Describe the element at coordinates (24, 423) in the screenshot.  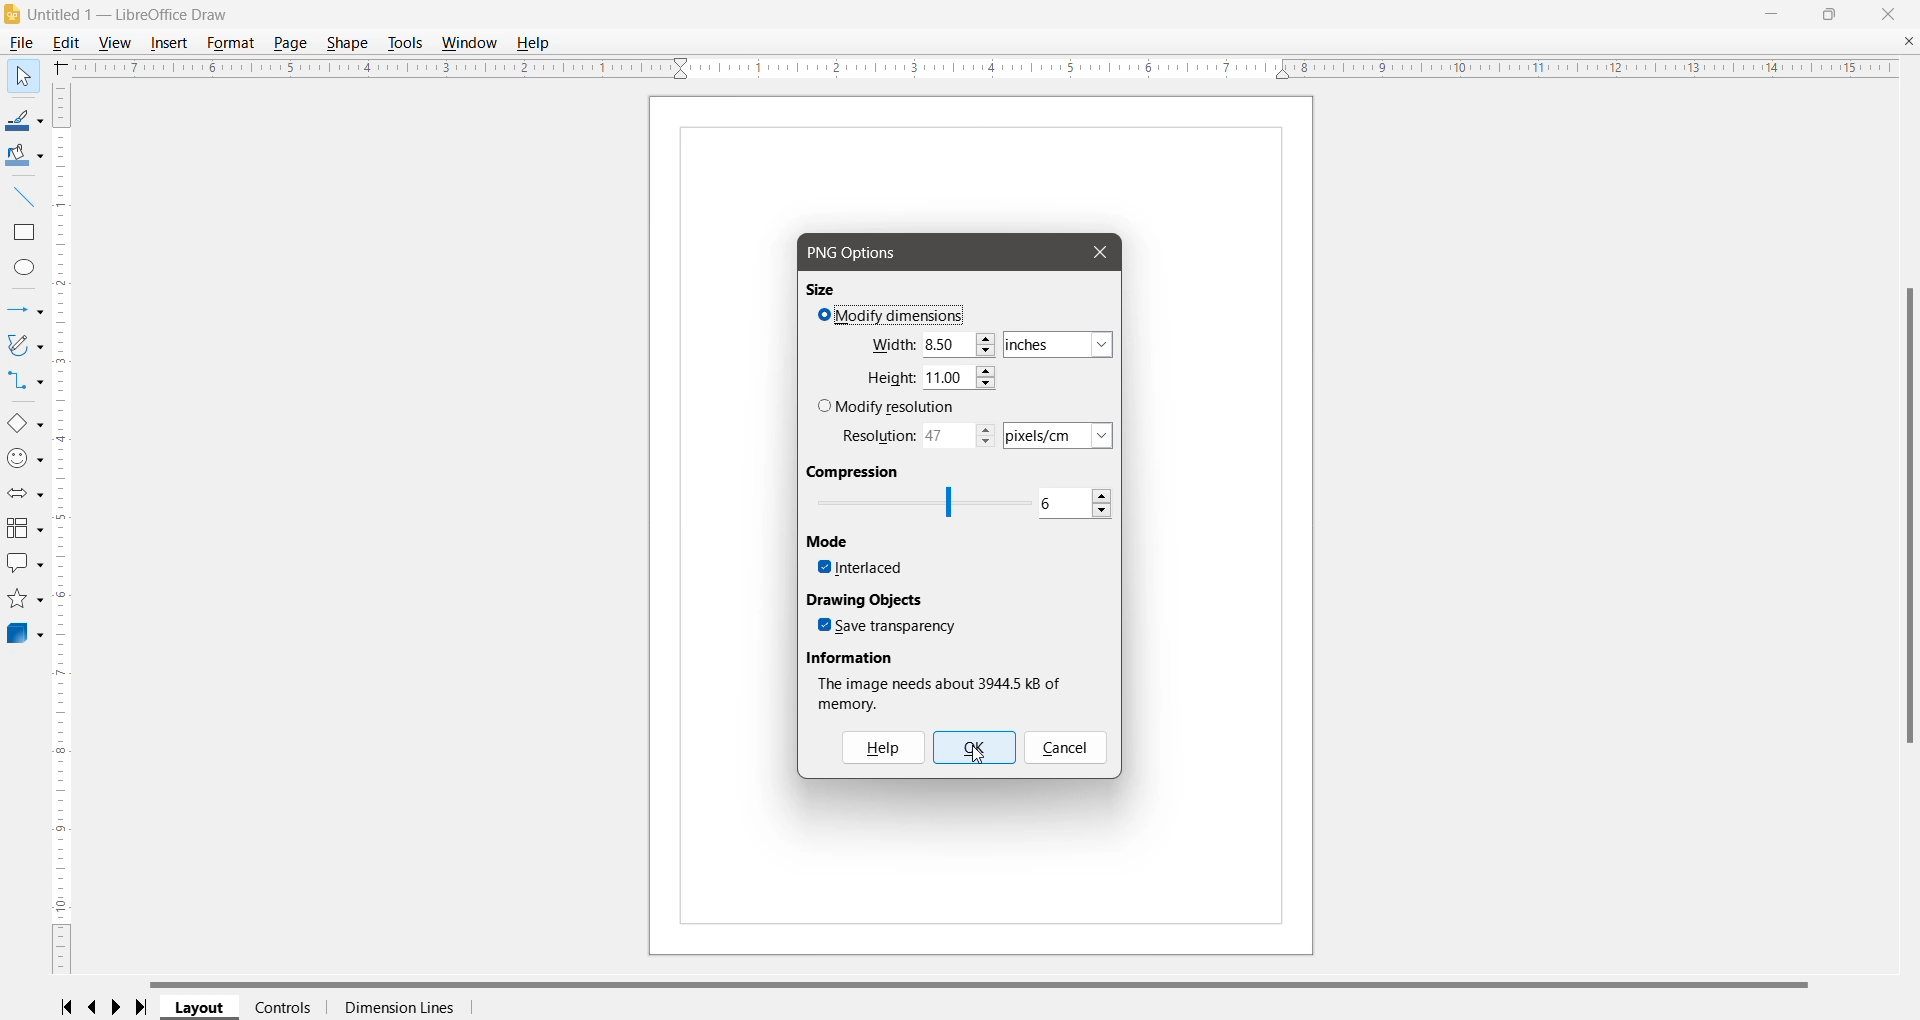
I see `Basic Shapes` at that location.